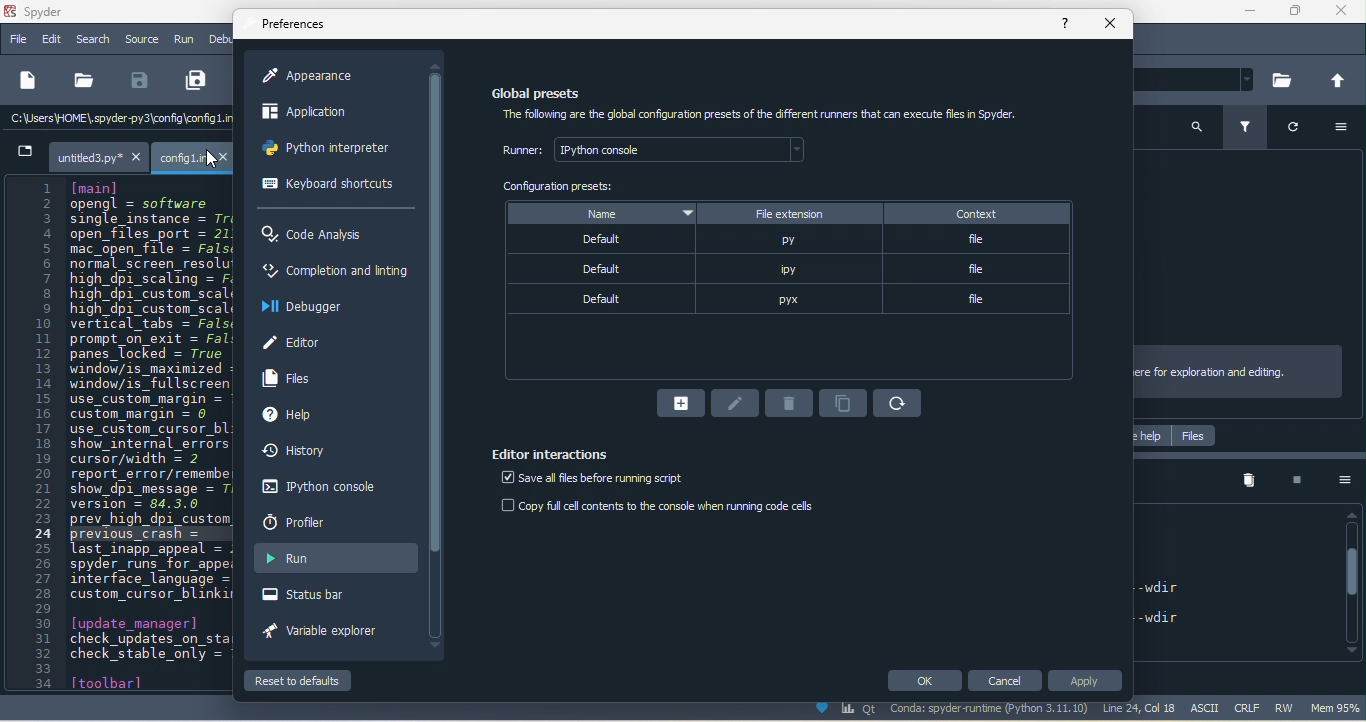 This screenshot has height=722, width=1366. I want to click on status bar, so click(325, 597).